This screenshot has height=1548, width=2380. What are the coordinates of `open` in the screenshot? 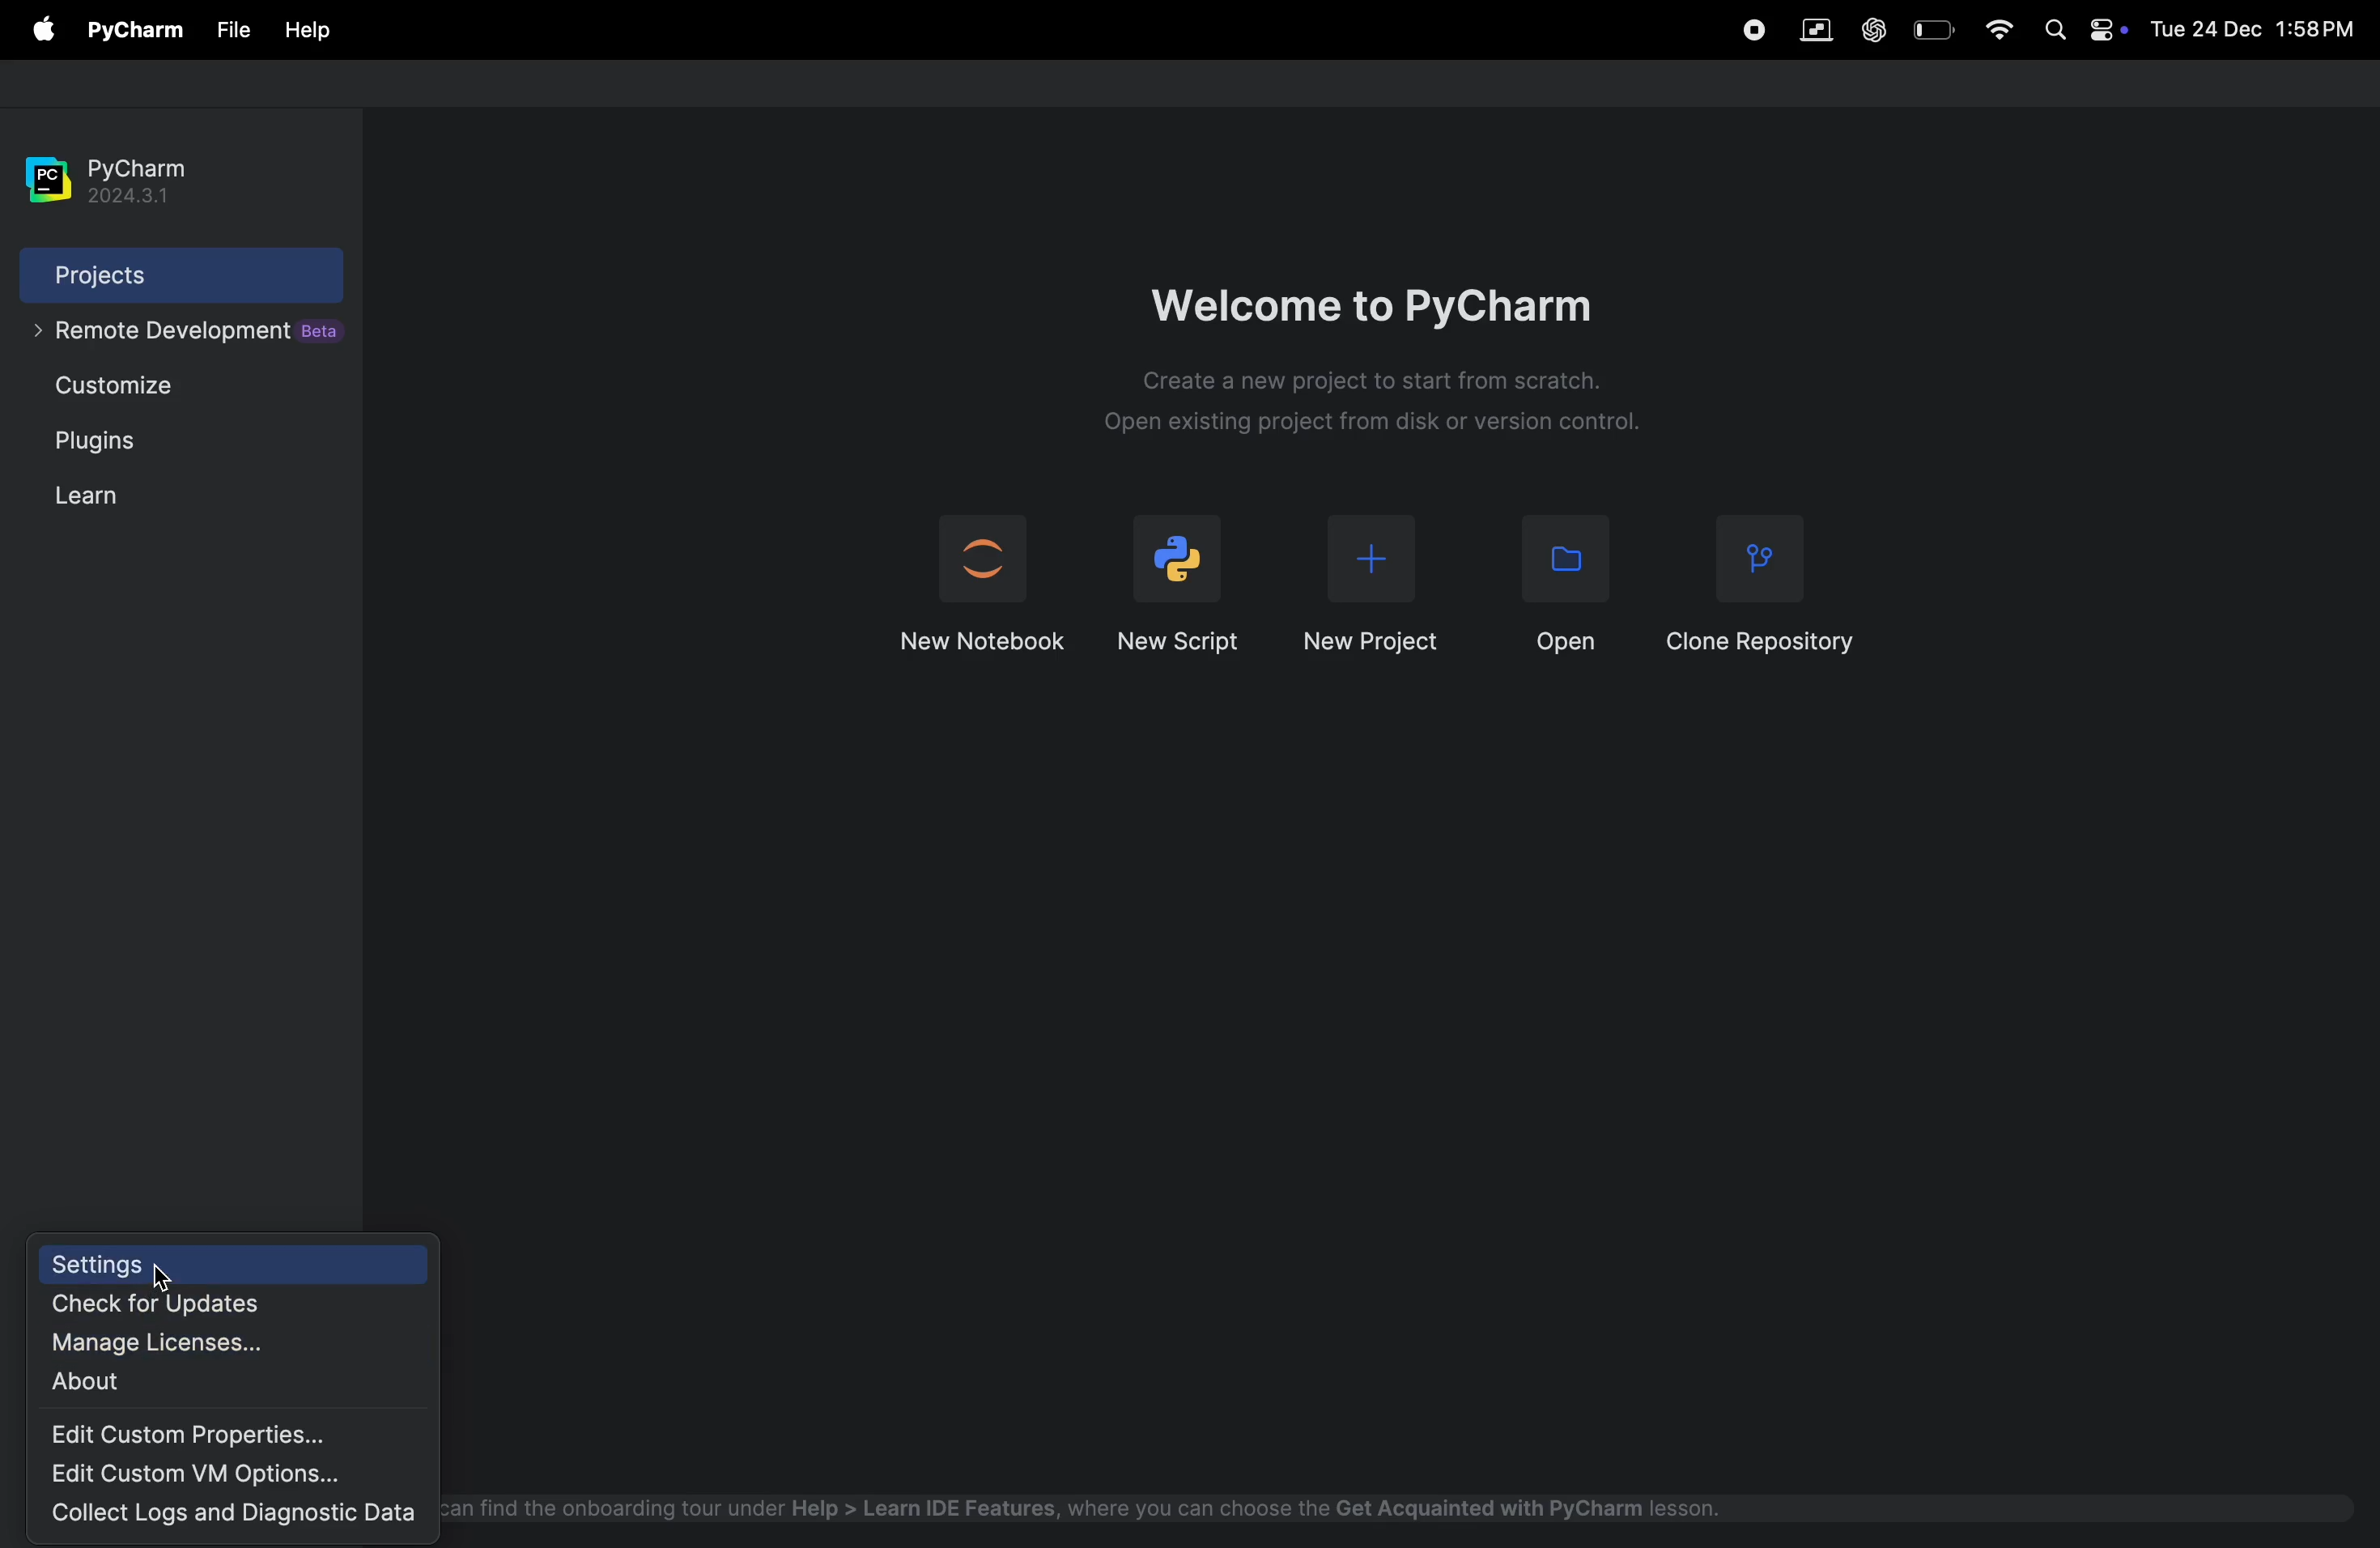 It's located at (1553, 584).